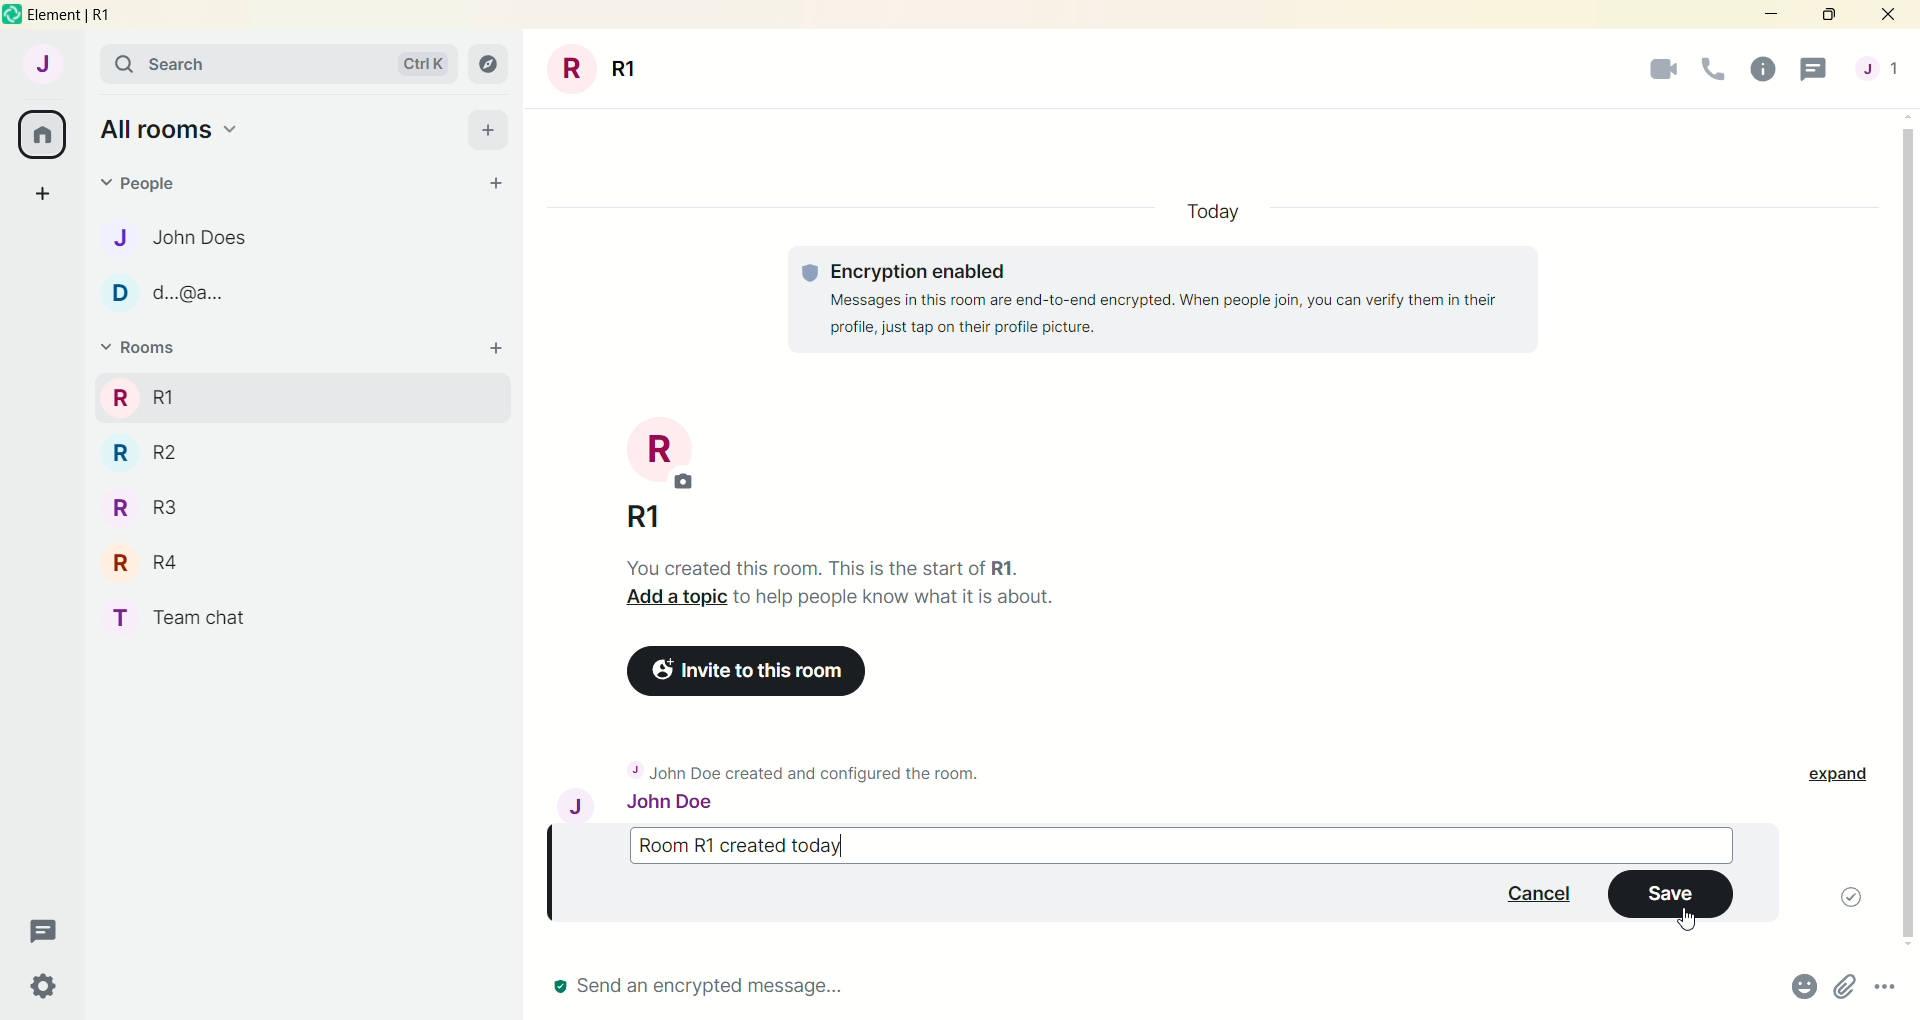 The height and width of the screenshot is (1020, 1920). Describe the element at coordinates (490, 65) in the screenshot. I see `explore room` at that location.